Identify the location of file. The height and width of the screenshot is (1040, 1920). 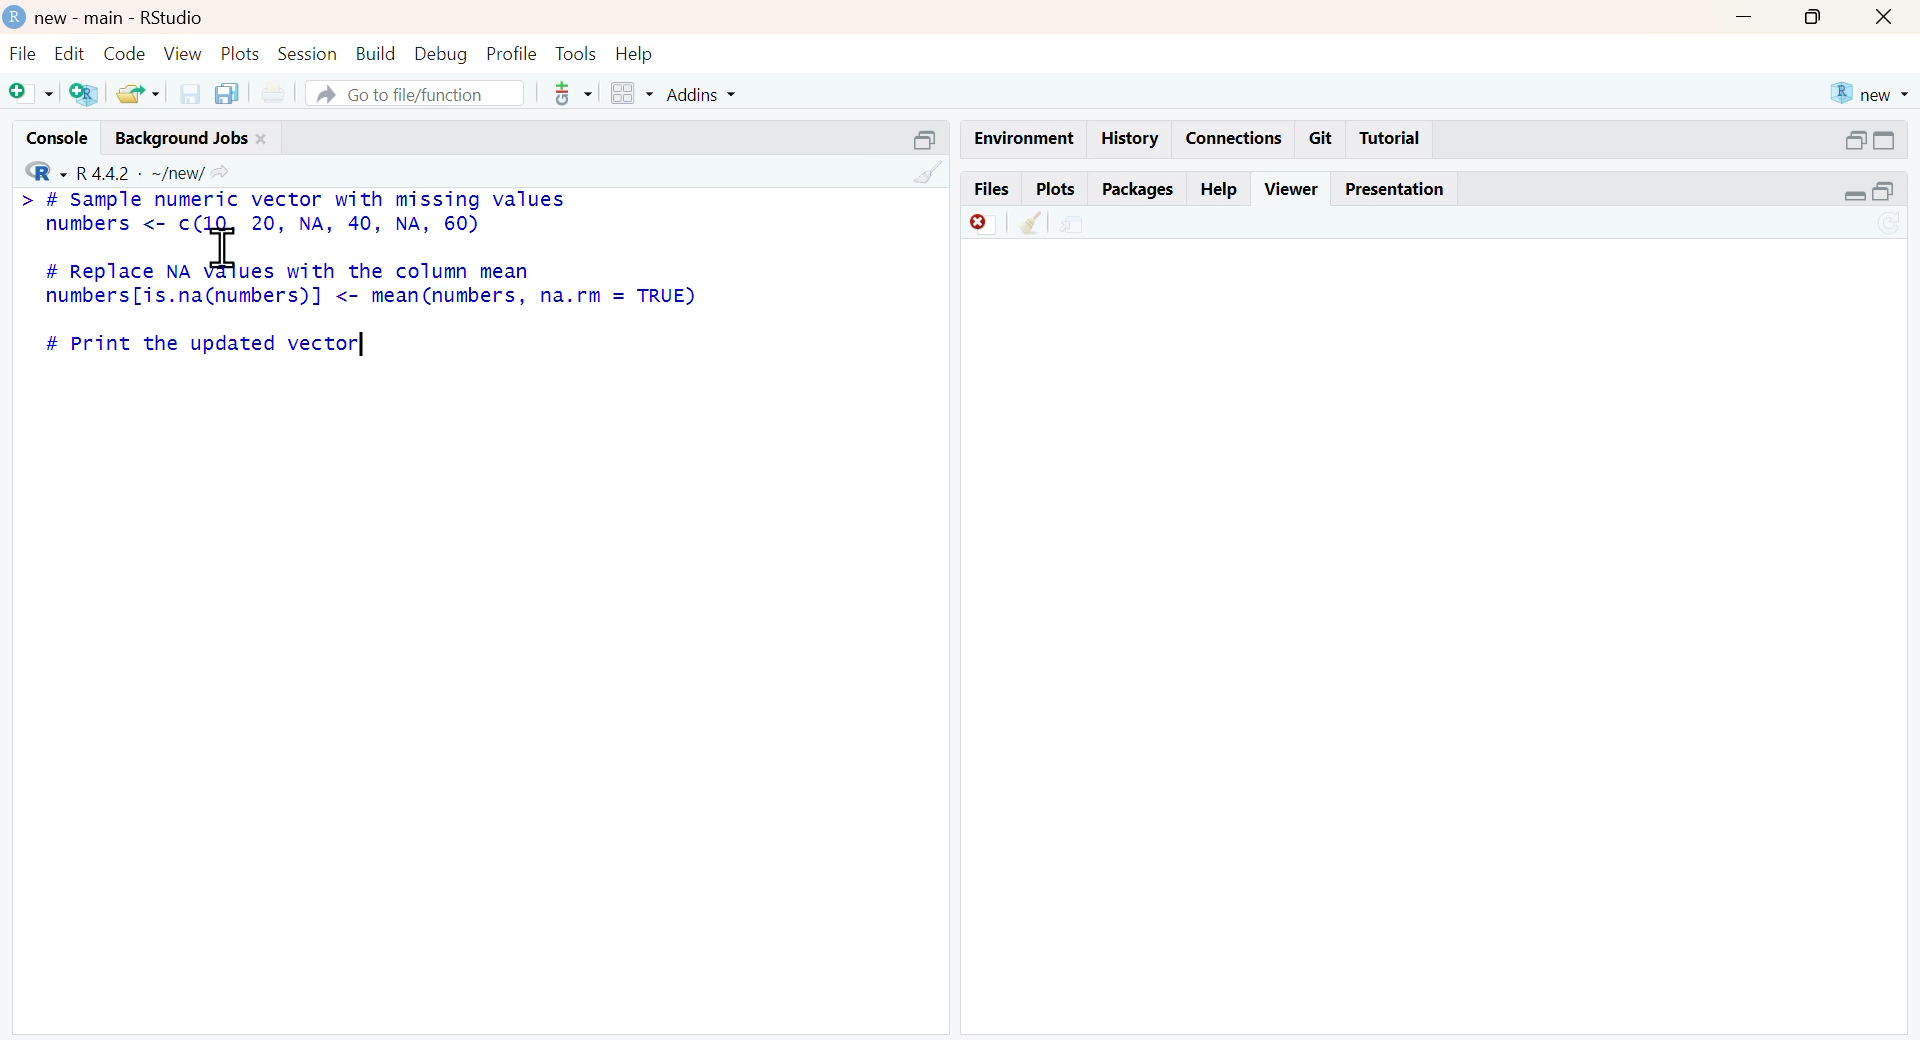
(23, 53).